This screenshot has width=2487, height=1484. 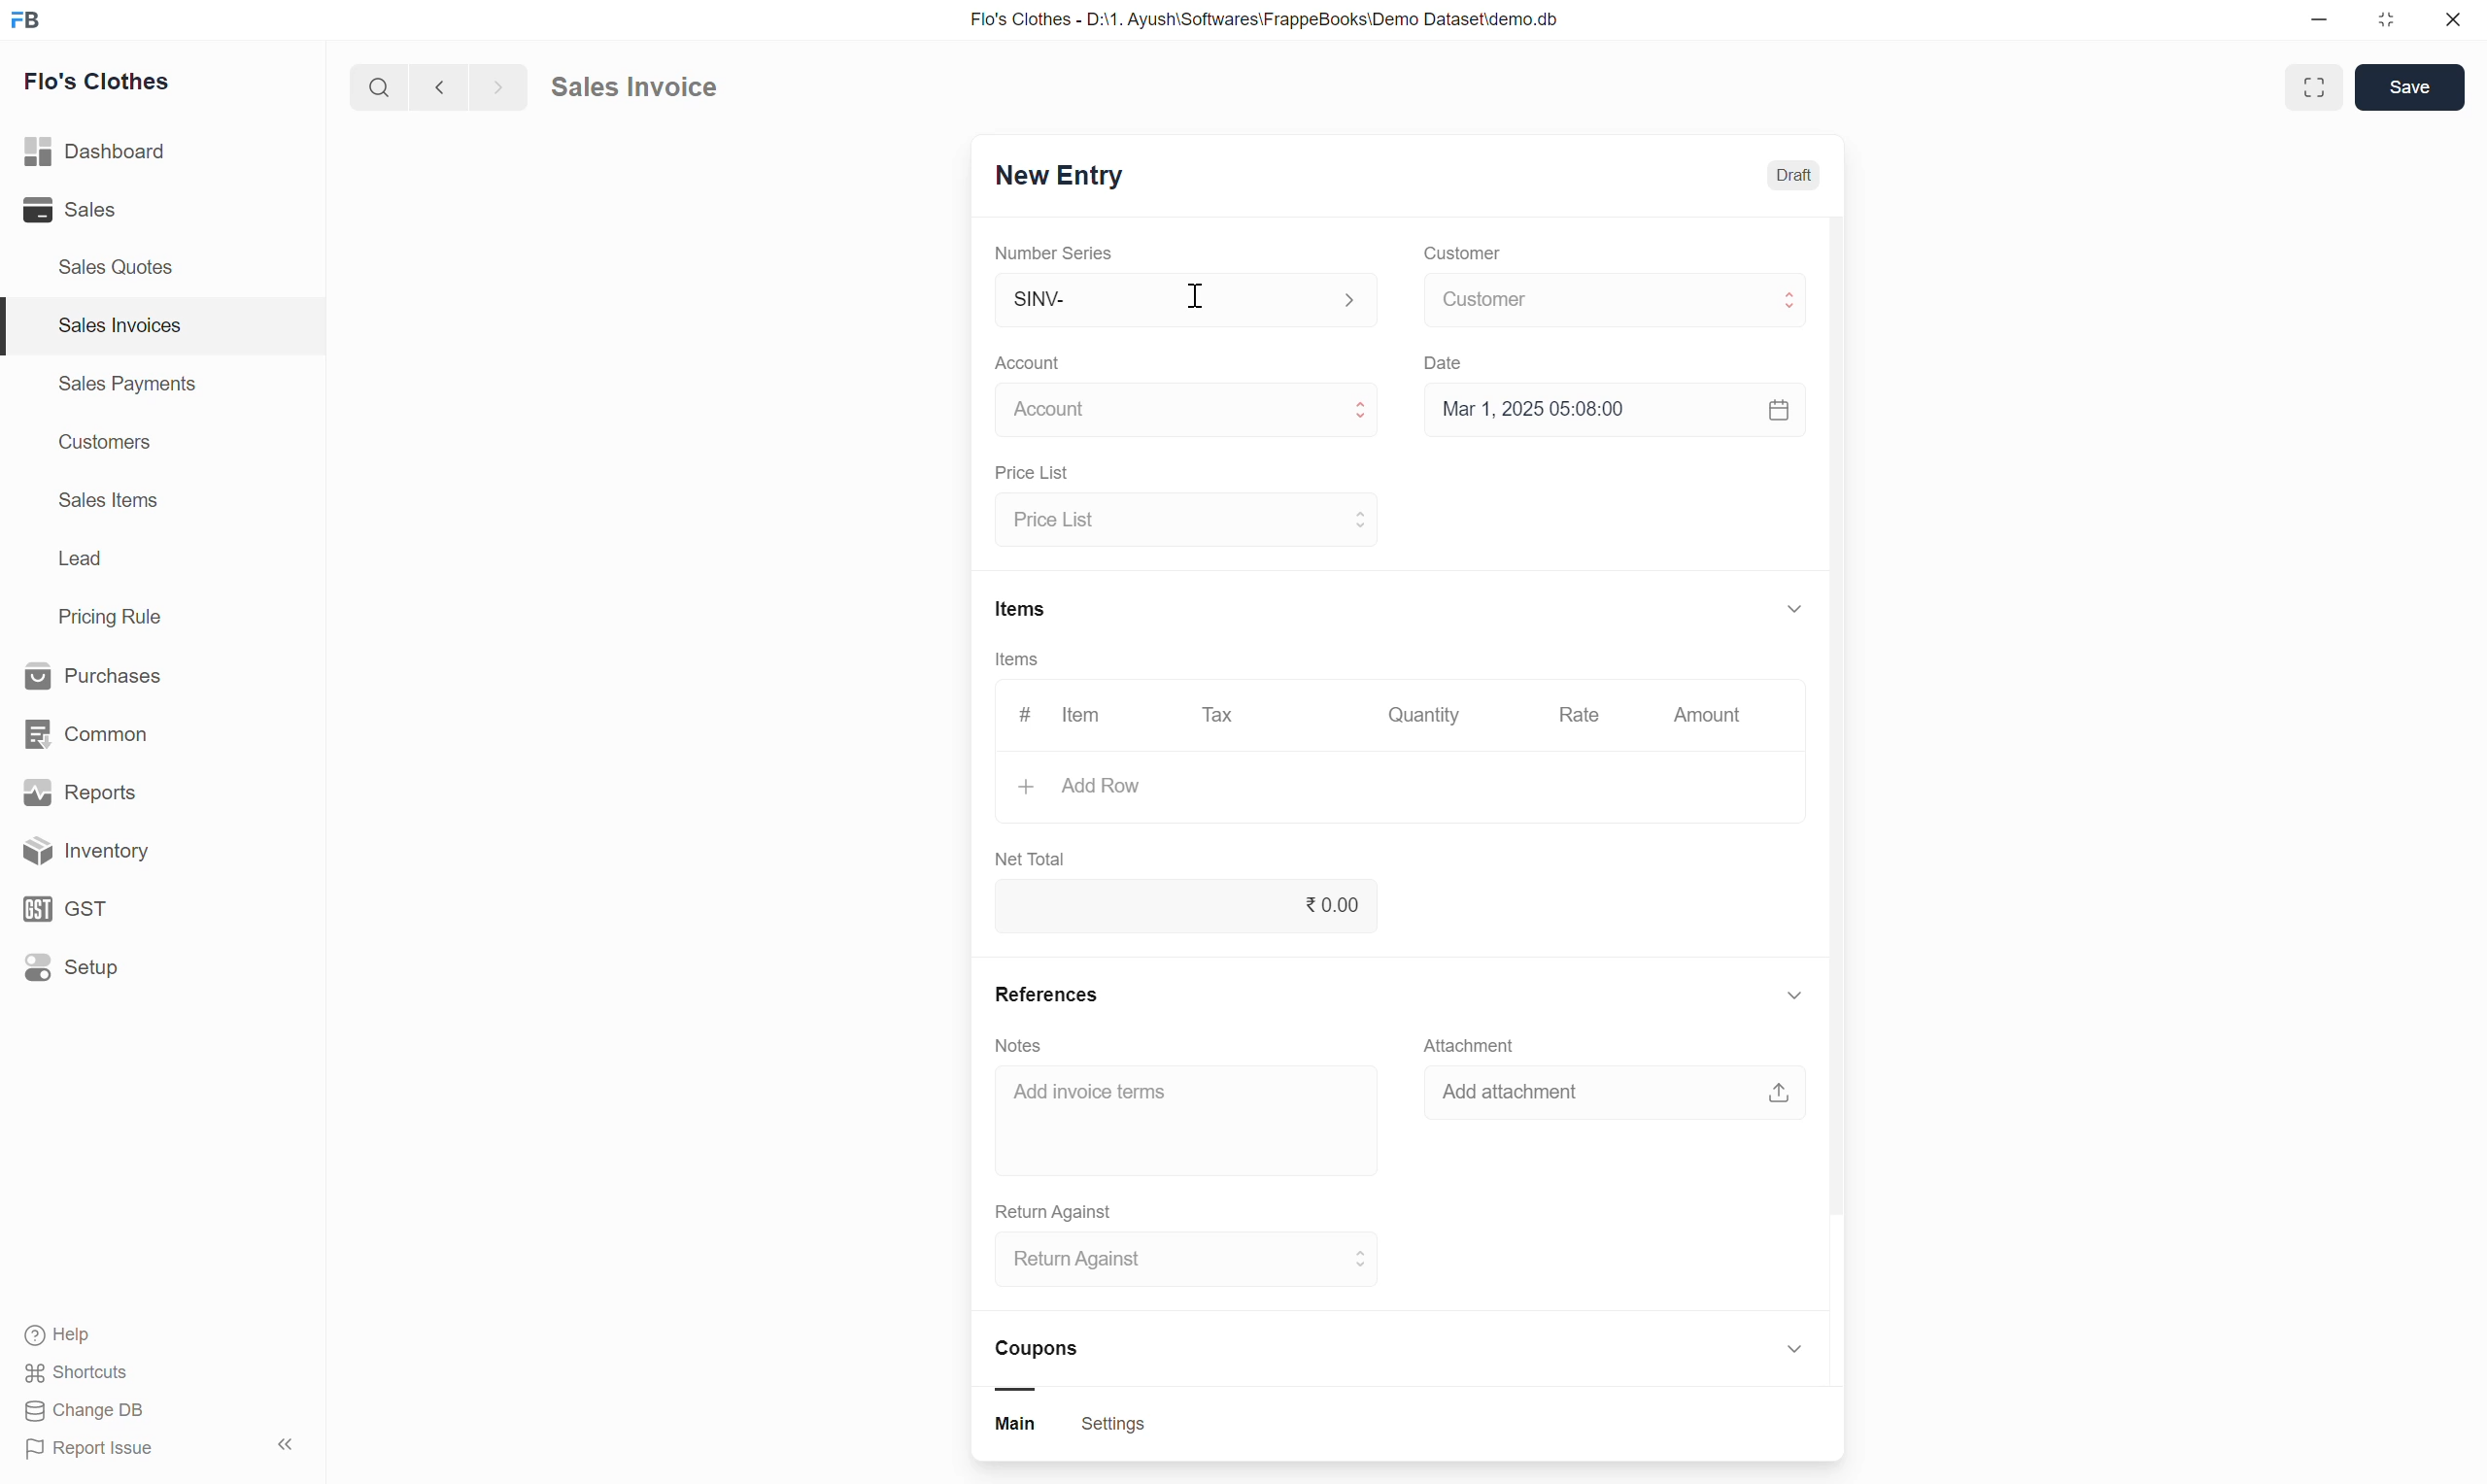 What do you see at coordinates (1449, 365) in the screenshot?
I see `Date` at bounding box center [1449, 365].